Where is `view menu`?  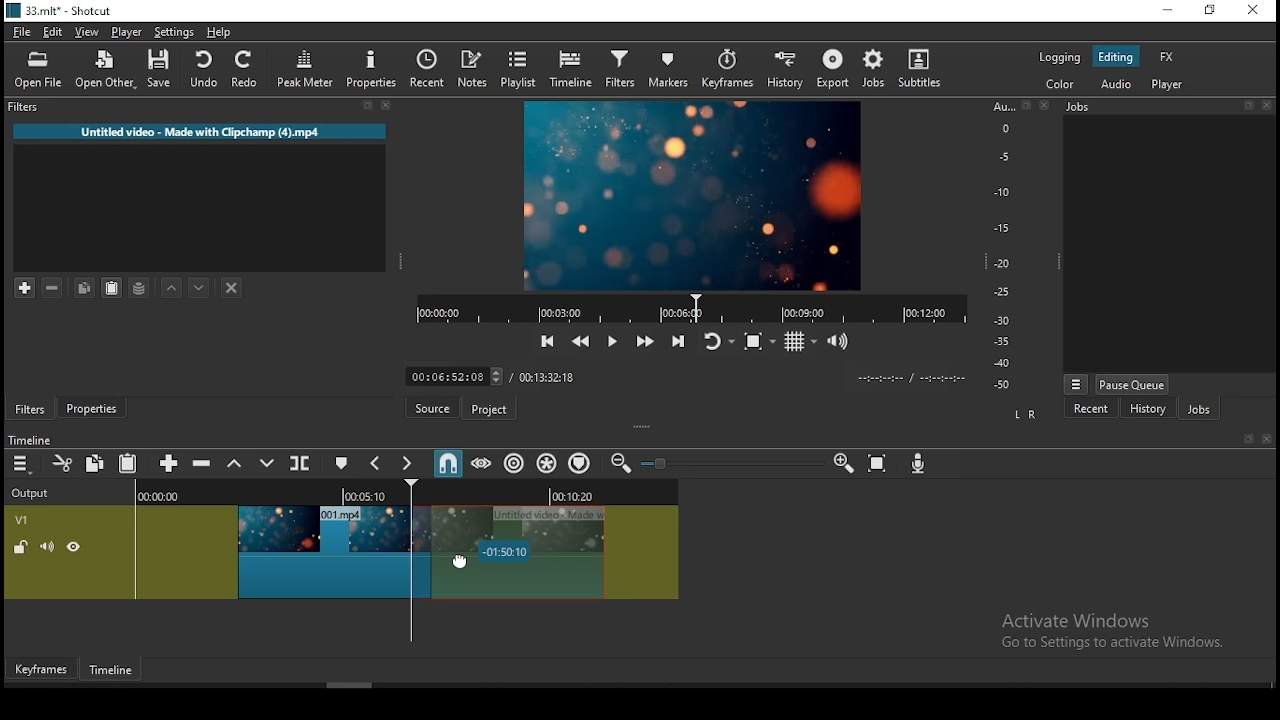
view menu is located at coordinates (1075, 383).